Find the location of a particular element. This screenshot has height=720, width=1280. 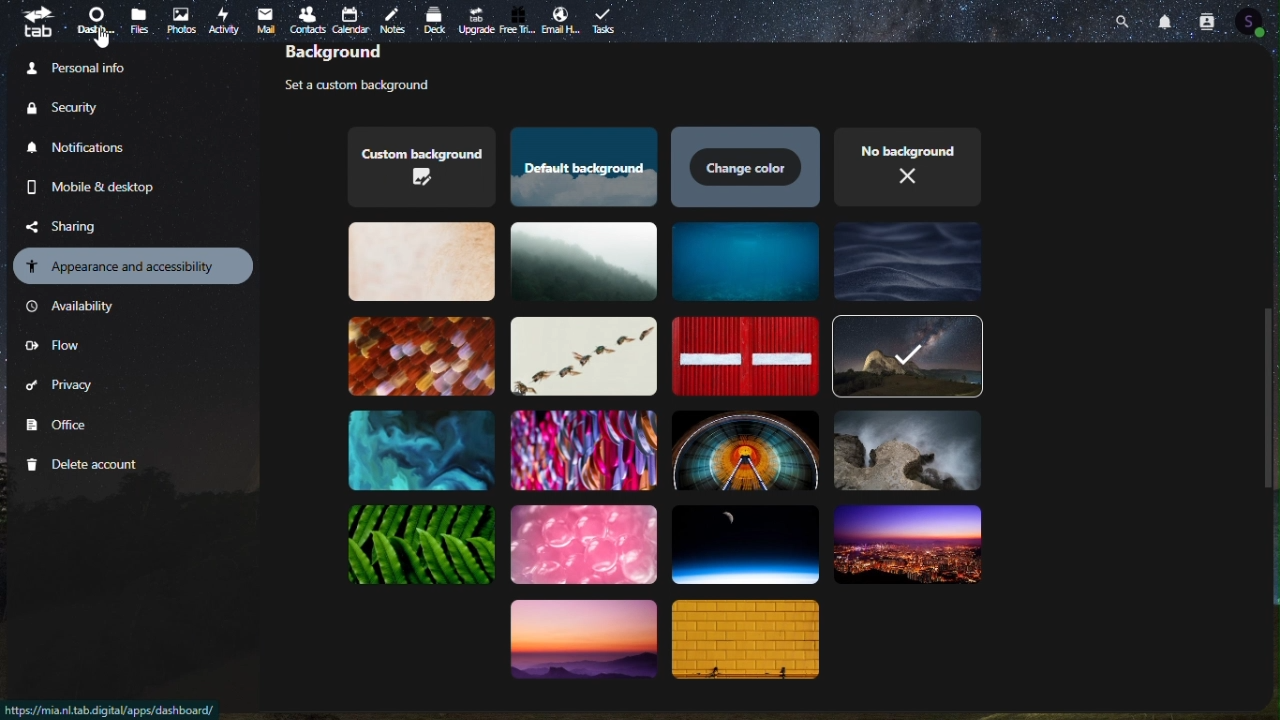

set custom background is located at coordinates (375, 87).